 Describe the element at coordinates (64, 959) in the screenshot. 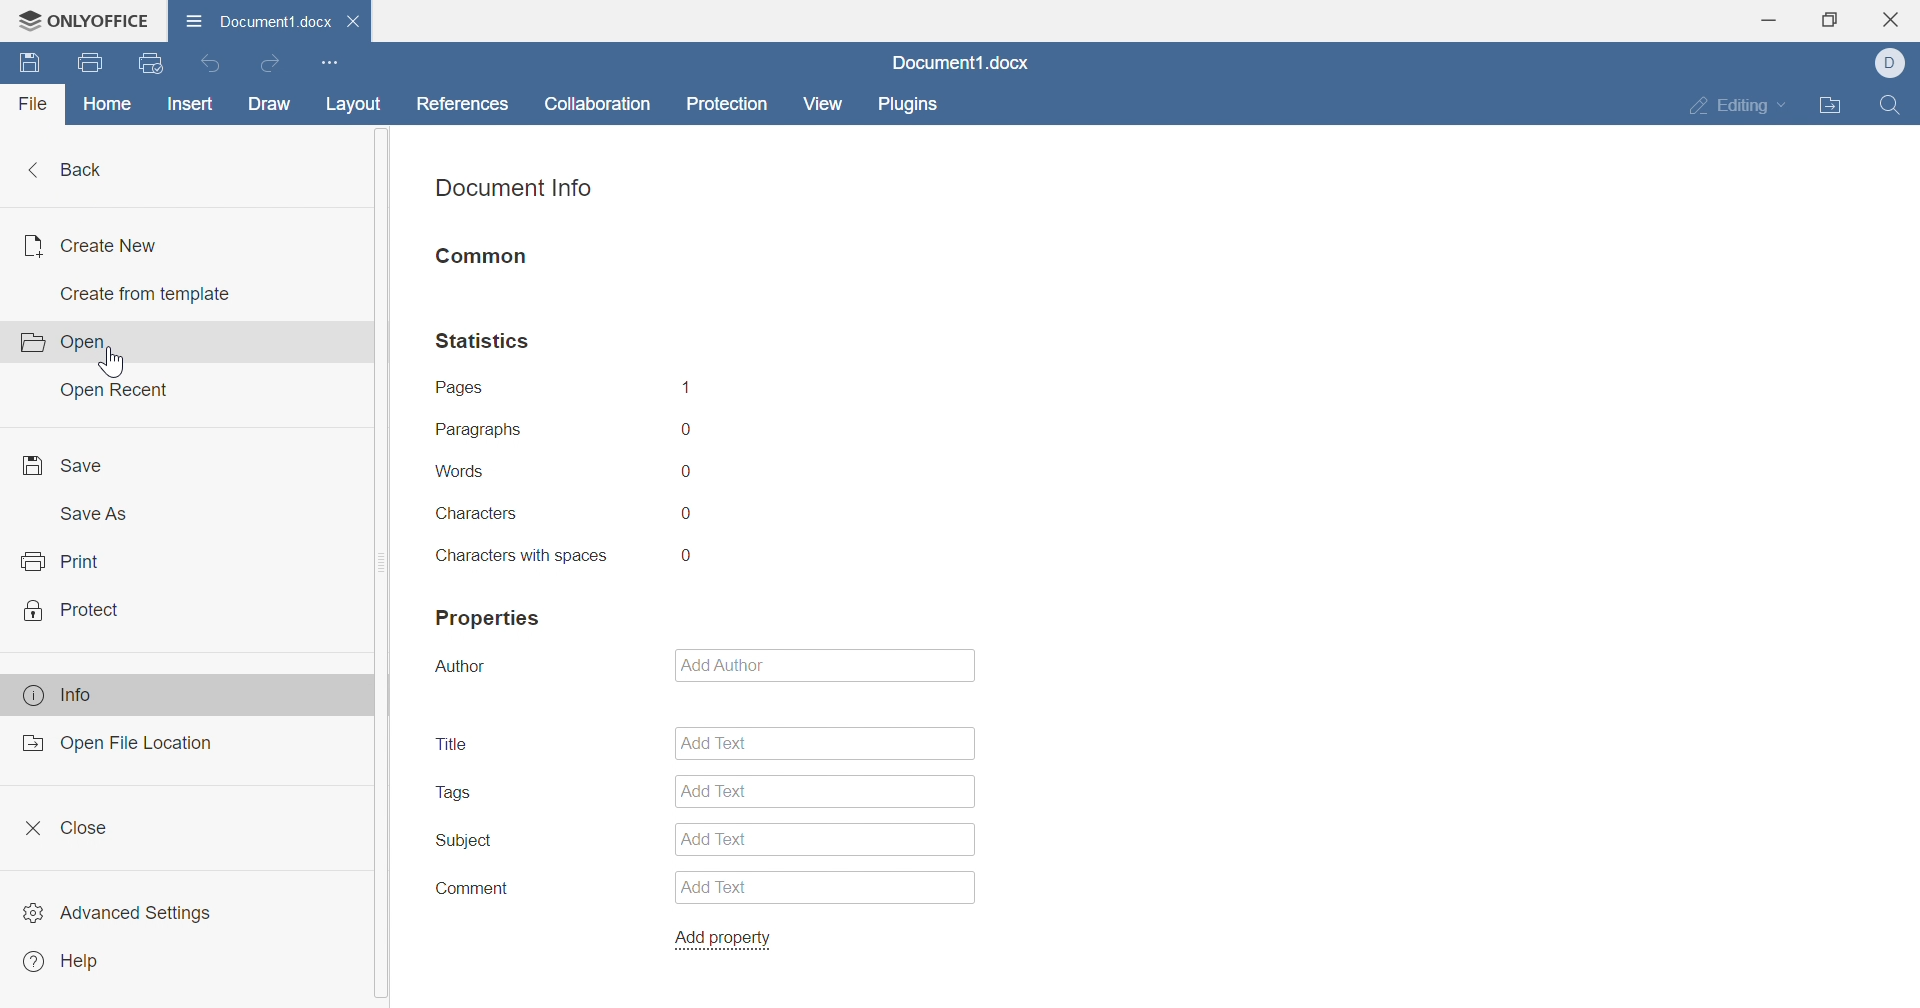

I see `help` at that location.